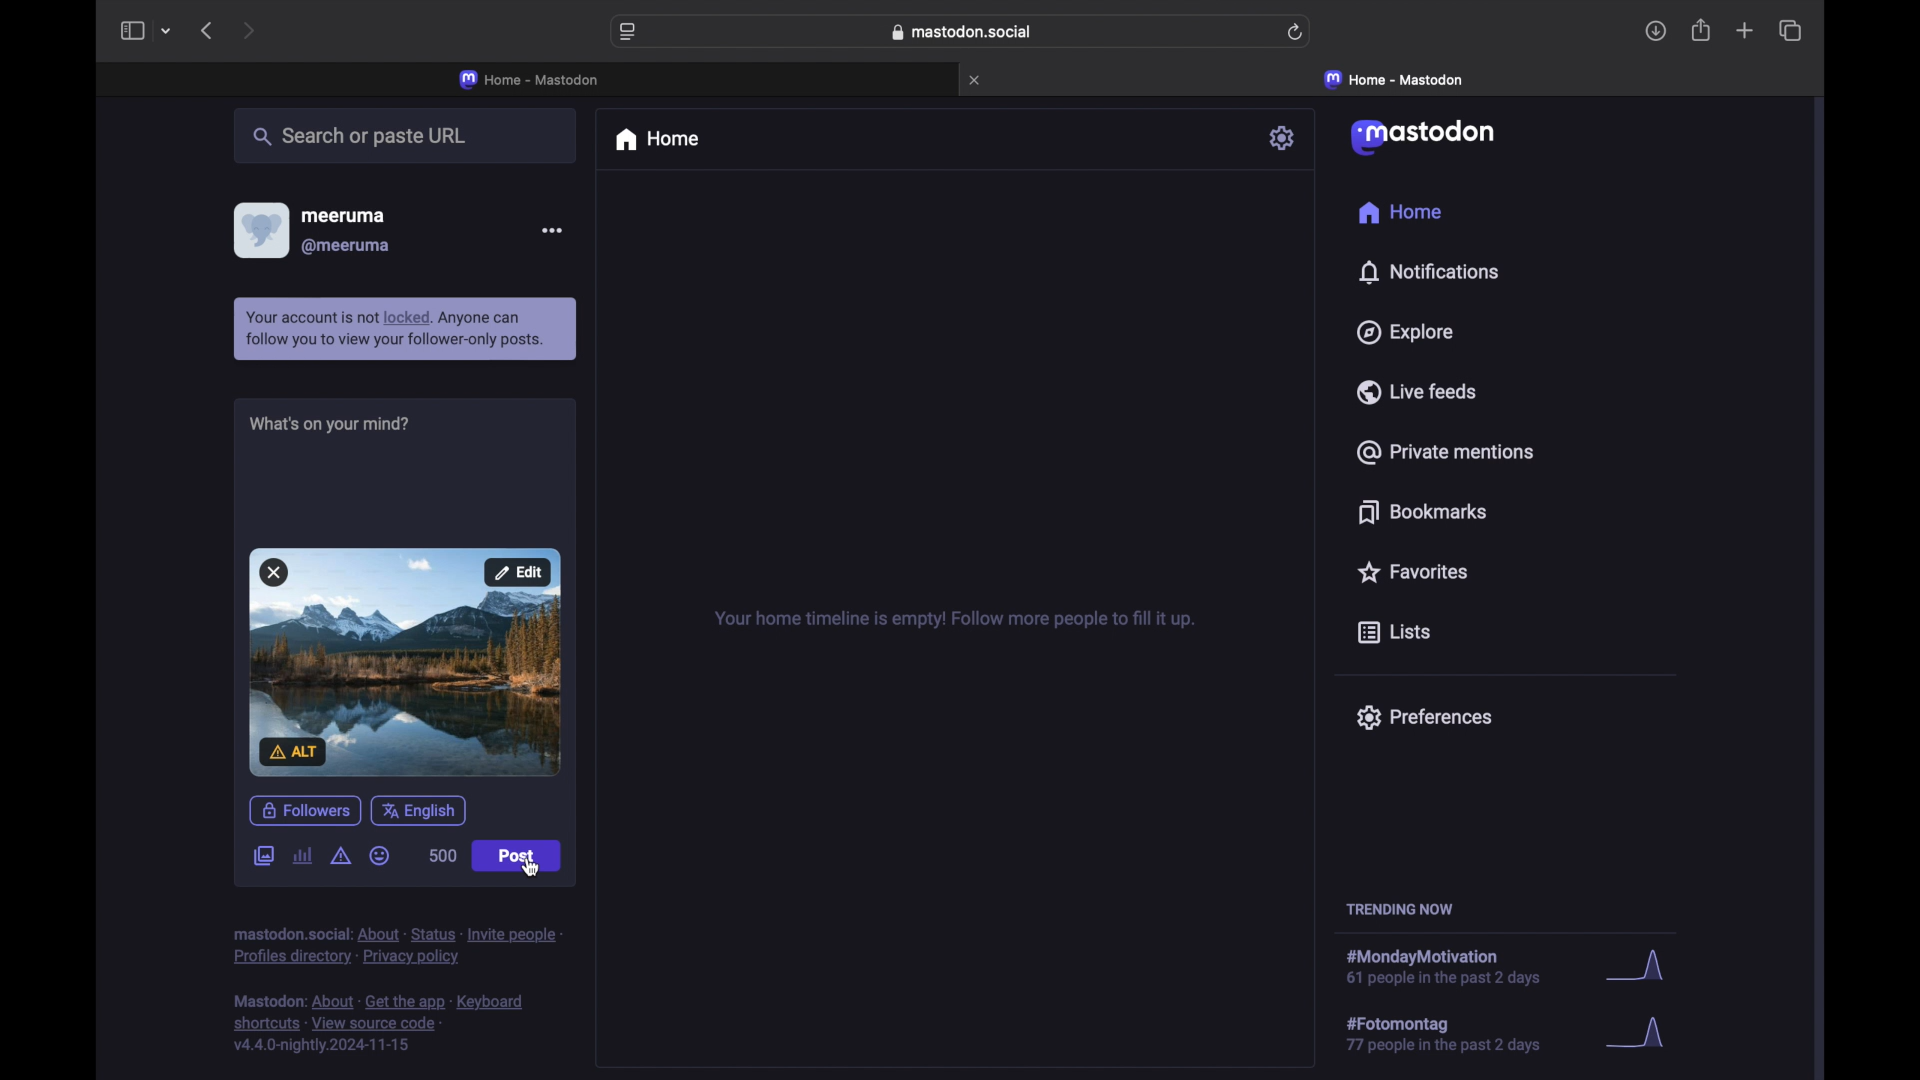 The image size is (1920, 1080). Describe the element at coordinates (1406, 332) in the screenshot. I see `explore` at that location.